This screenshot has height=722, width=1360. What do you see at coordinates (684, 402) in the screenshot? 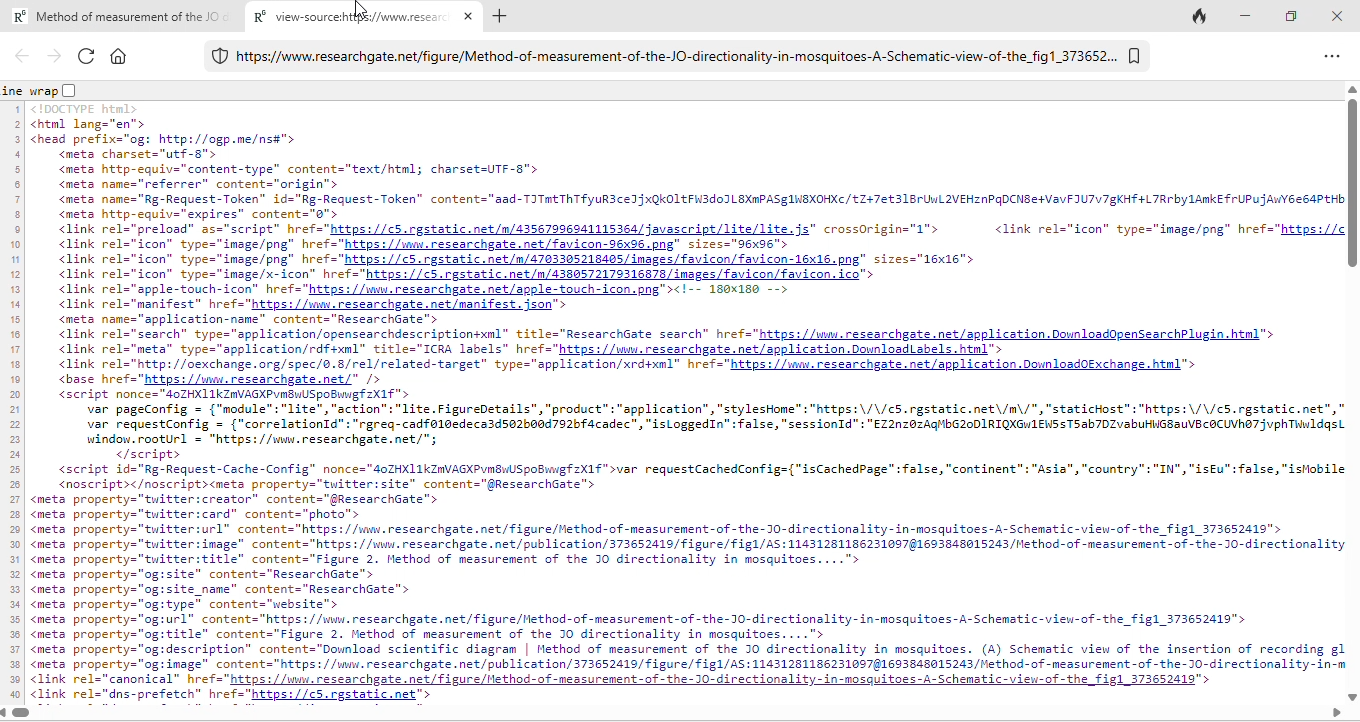
I see `<html lang="en ><head prefix="og: http://ogp.me/nss"><meta charset="utf-8"><meta http-equiv="content-type” content="text/htwl; charset=UTF-8"><meta names"referrer” contents"origin"><meta name="Rg-Request-Token" id="Rg-Request-Token" content="aad-TITHtThTfyuR3 ced xQkOLLFH3dOILEXRPASGINEXOHKE /£Z+7€ 316 Un 2VEHZNPQDCNBE VaVFIU7YTgKHT +L7Rrby 1ARKE FrUPUJANYEE64PEH<meta http-equiv="expires” content="0"><link rel="preload" as="script" href="https://cS.rgstatic.net/a/43567996941115364/ javascript/lite/lite. js" crossOrigin="1"> <link rel="icon" types"image/png" href="https://<link rel="icon” types"image/png" href="https://mn.researcheate.net/favicon-96x36.png" sizes="96x96"><link rel="icon" type="image/png" href="https://c5.rgstatic.net/n/4703305218405/ inages/favicon/favicon-16x16.png” sizes="16x16"><link rel="icon” types"image/x-icon" href"https://c3.rgstatic.net/n/4380572179316875/images/ favicon Favicon, ico"™><link rel-"apple-touch-icon" href="https://um.researchgate.net/agple-touch=icon.png"><!-- 180x186 --><link rel-"manifest” href="https://mu.researchgate.net/manifest. json"™><meta name="spplication-name” content="ResearchGate"><link rel="search” type="spplication/opensearchdescriptiontxnl” title="ResearchGate search” href="https://was.cesearchgate.net/application.DounloadOpensearchPlugin.htnl"><link rel-"meta" type="application/rdfsxml” title="ICRA labels" hrefs"https://ma, researchgate .net/application Dounloadiabels html®><link rel="http://oexchange.org/spec/0.8/rel/related-target” type="application/xrd+xml" href="https://mw. researchgate.net/agplication.Domnloadobxchange html "><base href="https://uu.researchgate.net/" /><script nonce="40ZHX11kZAVAGKPVRBWUSpOBIMEF XI ">var pageConfig = {"module”: "lite", "action": "lite.FigureDetails", “product”: “application”, "stylesHome™ : "https: \/\/c5.rgstatic.net\/m\/", "staticKost™: "https: \/\/c5. rgstatic.net”,var requestConfig = {"correlationld": "rgreq-cadfol0edecaldse2b0ad792bfacadec”, "isLoggedIn® false, "sessionId": "EZ22n70zAqMbG20D1RIQKGH1ENS STS ab7DZvabuHWGBaUVBCOCUVRET JvphTildqswindow.rootUrl = "https: //wwm.researchgate.net/";</script><script id="Rg-Request-Cache-Config” nonce="40ZHXL1kZAVAGKPVRBWUSpOBEF 2X1f "var requestCachedConfig={"isCachedpage™ false, "continent": "Asia", “country”: "IN", "isEu": false, "ishobil<noscript></noscript><meta property="twitter:site” content="gResearchate"><meta property="tuitter:creator” content="gResearchGate™><meta property="tuitter:card" content="photo"><meta property="tuitter:url” content="https://mm.researchgate.net/figure/Method-of -measurement-of -the-30- directionality -in-mosquitoes-A-Schematic-vieu-of -the_figl 373652419"><meta property="tuitter:image” content="https://wm.researchgate.net/publication/373652419/ figure/figl/AS: 11431261186231097§1693848015243  Method-of -measurement -of - the -10-direct ional it<meta property="tuitter:title” content="Figure 2. Method of measurement of the 0 directionality in mosquitoes...."><meta property="og:site” content="ResearchGate"><meta property="og:site name” content="ResearchGate"><meta property="og:type" content="website"><meta property="og:url” content="https: //w.researchgate.net/figure/ethod-of -measurement-of -the-10-directionality-in-mosquitoes-A-Schematic-view-of -the_figl 373652419"<meta property="og:title" content="Figure 2. Method of measurement of the 30 directionality in wosquitoes...."><meta property="og:description” content="Download scientific diagram | Method of measurement of the JO directionality in mosquitoes. (A) Schematic view of the insertion of recording g<meta property="og: image" content="https://wa.researchgate.net/publication/373652419/ figure/ figl/AS:1143128118623109781693848015243/ Hethod-of -neasurement -of -the- J0-direct ional ity-in-<link rel="canonical” href="https://um.researchgate .net/Figure/Method-of -neasurement-of -the-J0-directionality-in-mosquitoes-A-Schematic-vieu-of -the Fig) 373652419"<link rel="dns-prefetch” href="https://c5.rgstatic.net™` at bounding box center [684, 402].